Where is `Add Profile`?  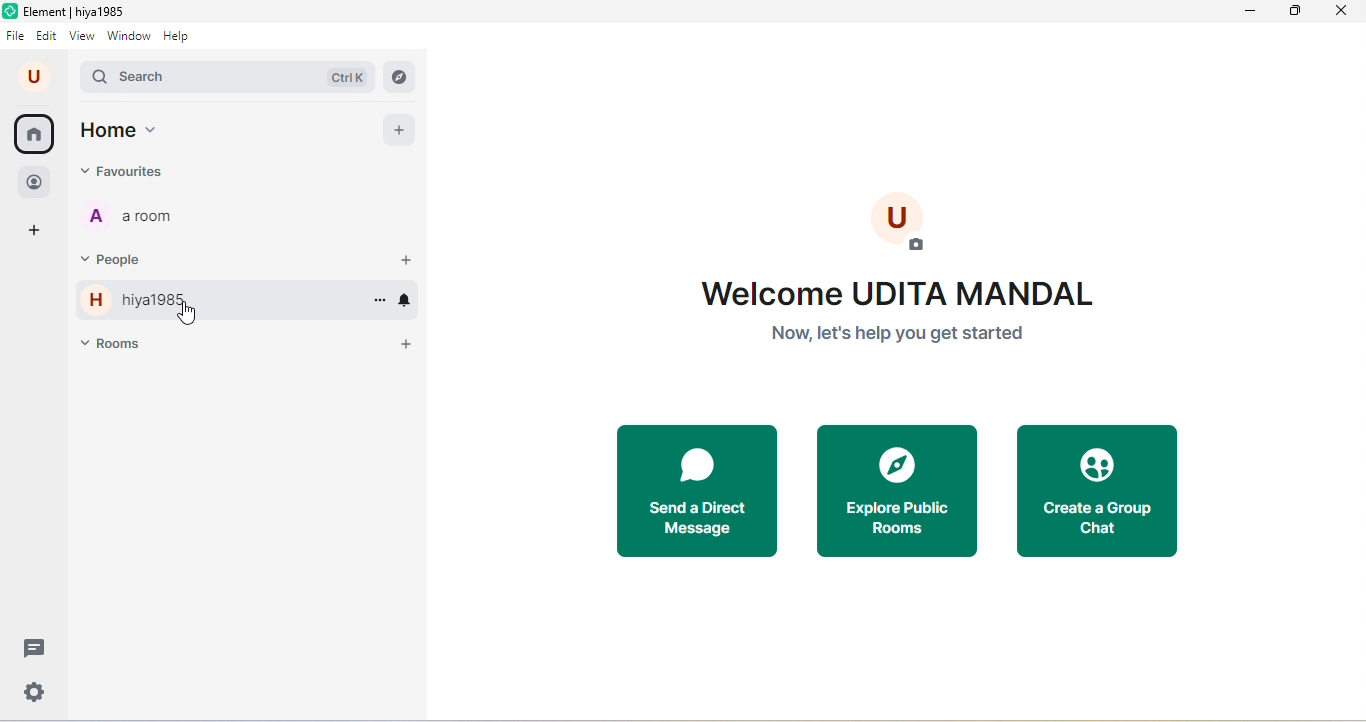 Add Profile is located at coordinates (406, 128).